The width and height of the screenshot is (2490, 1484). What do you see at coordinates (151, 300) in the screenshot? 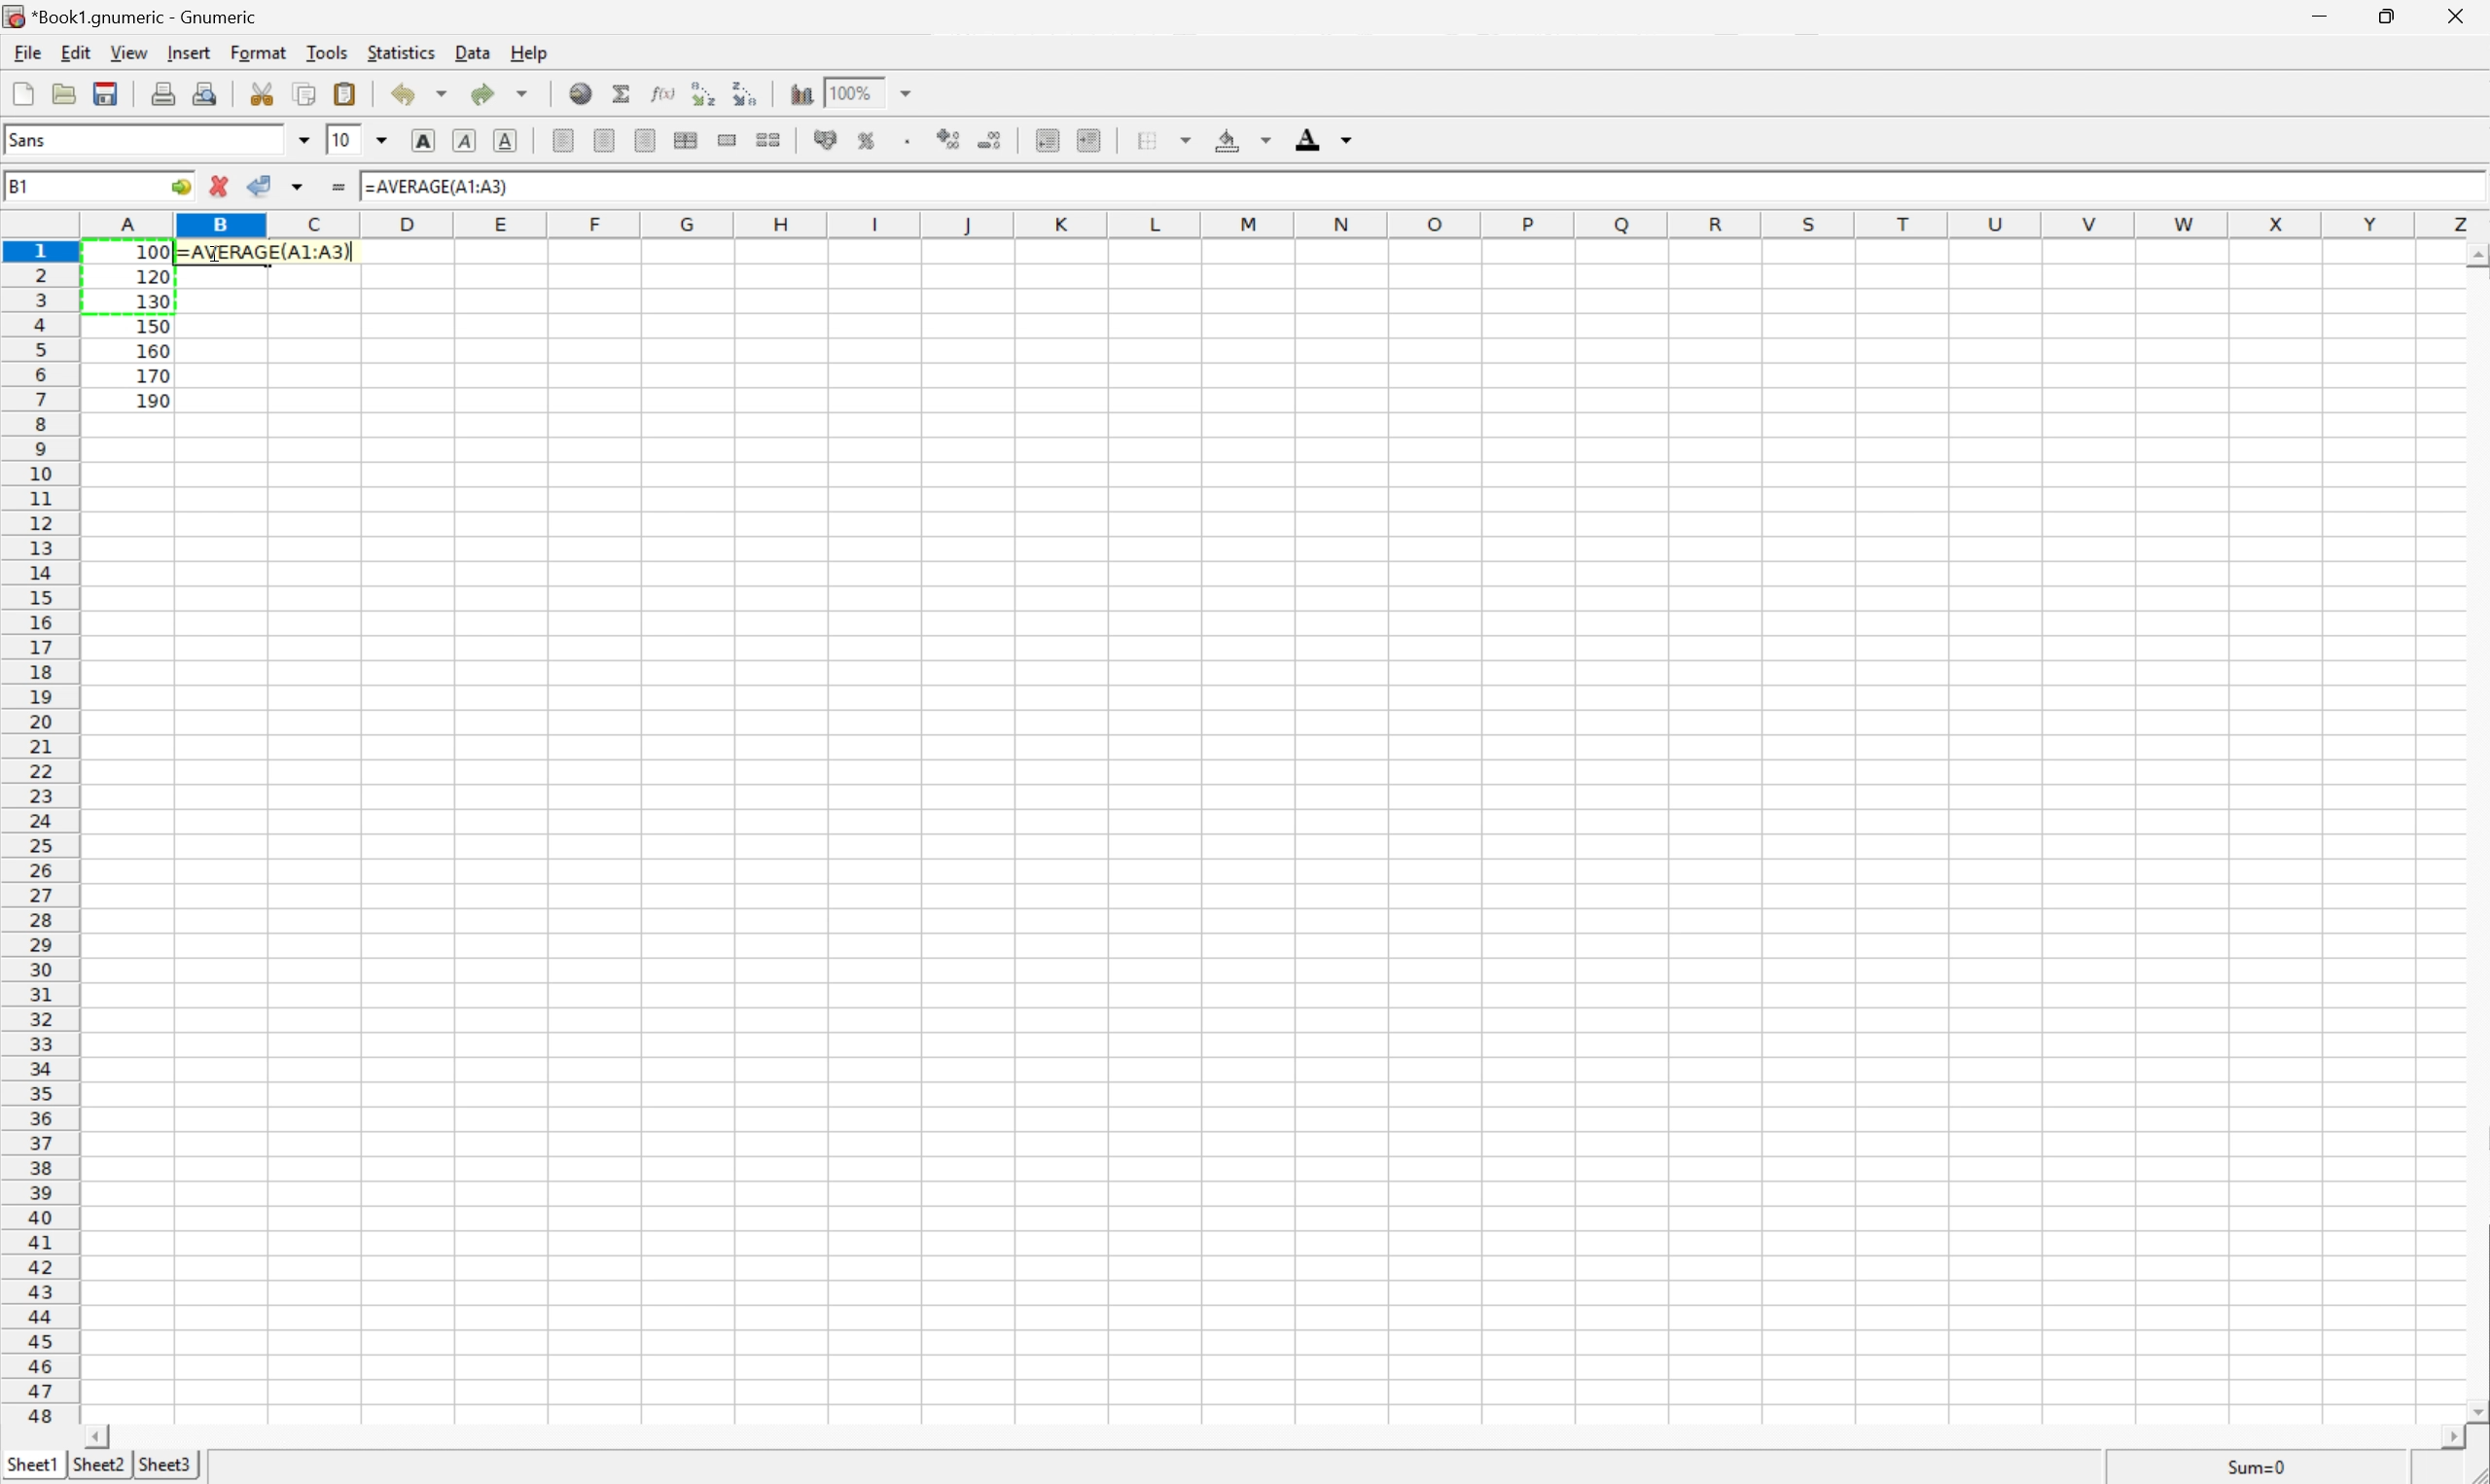
I see `130` at bounding box center [151, 300].